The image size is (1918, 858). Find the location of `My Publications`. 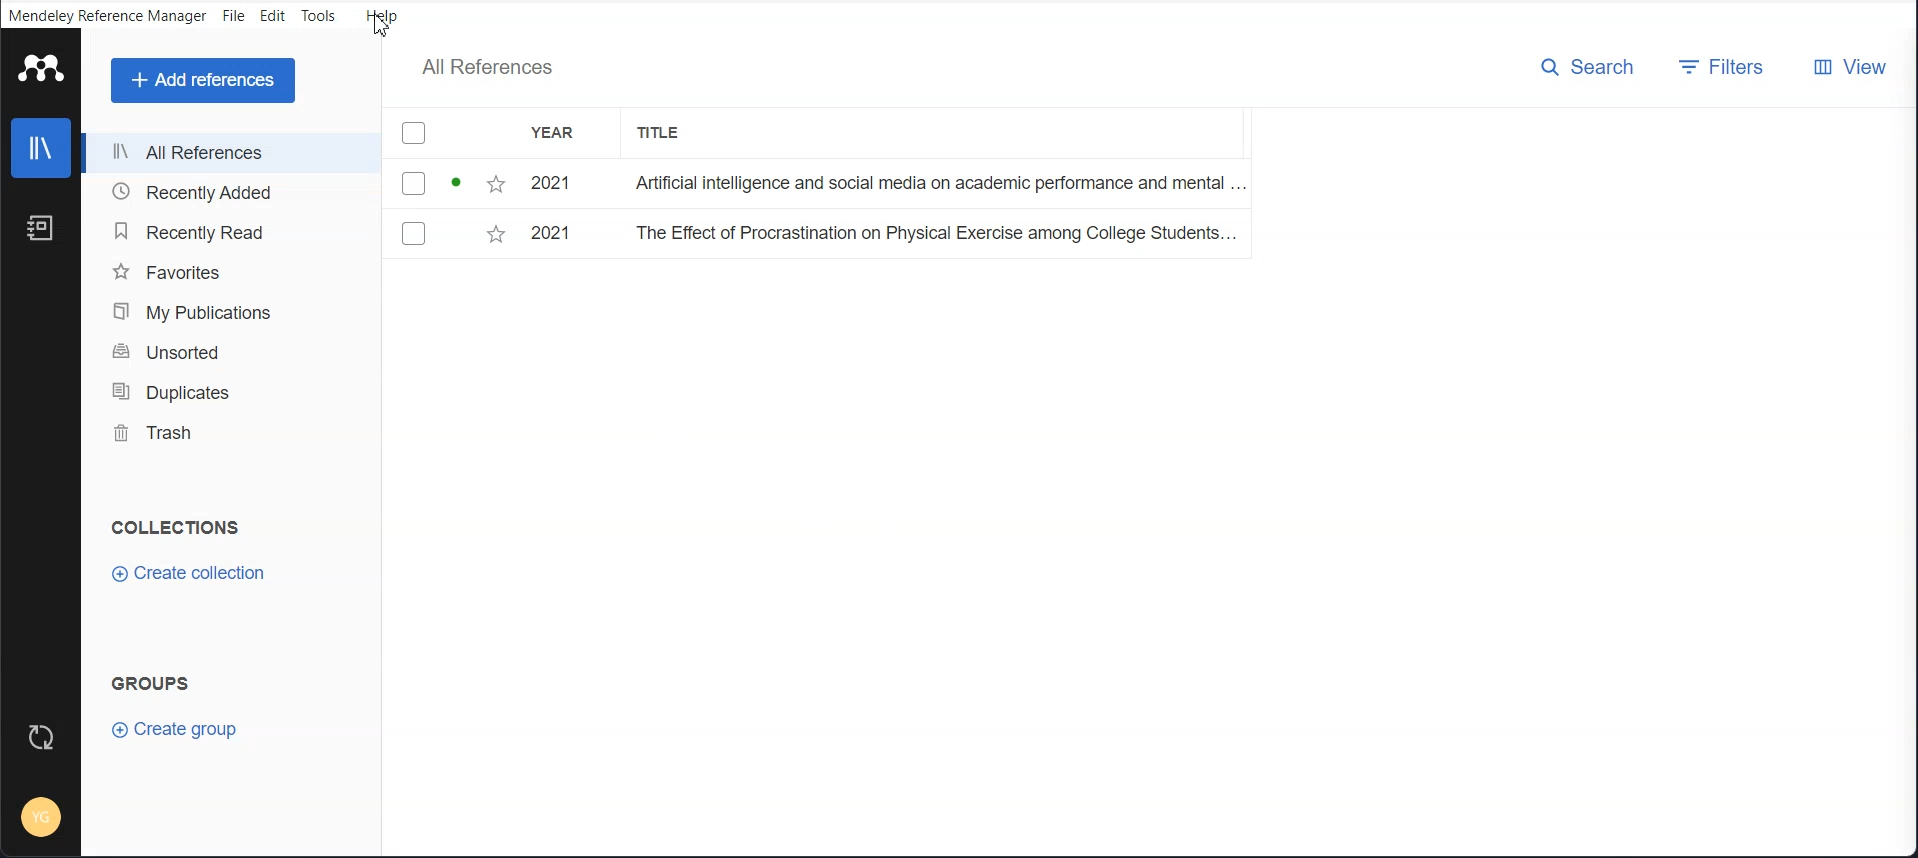

My Publications is located at coordinates (224, 311).